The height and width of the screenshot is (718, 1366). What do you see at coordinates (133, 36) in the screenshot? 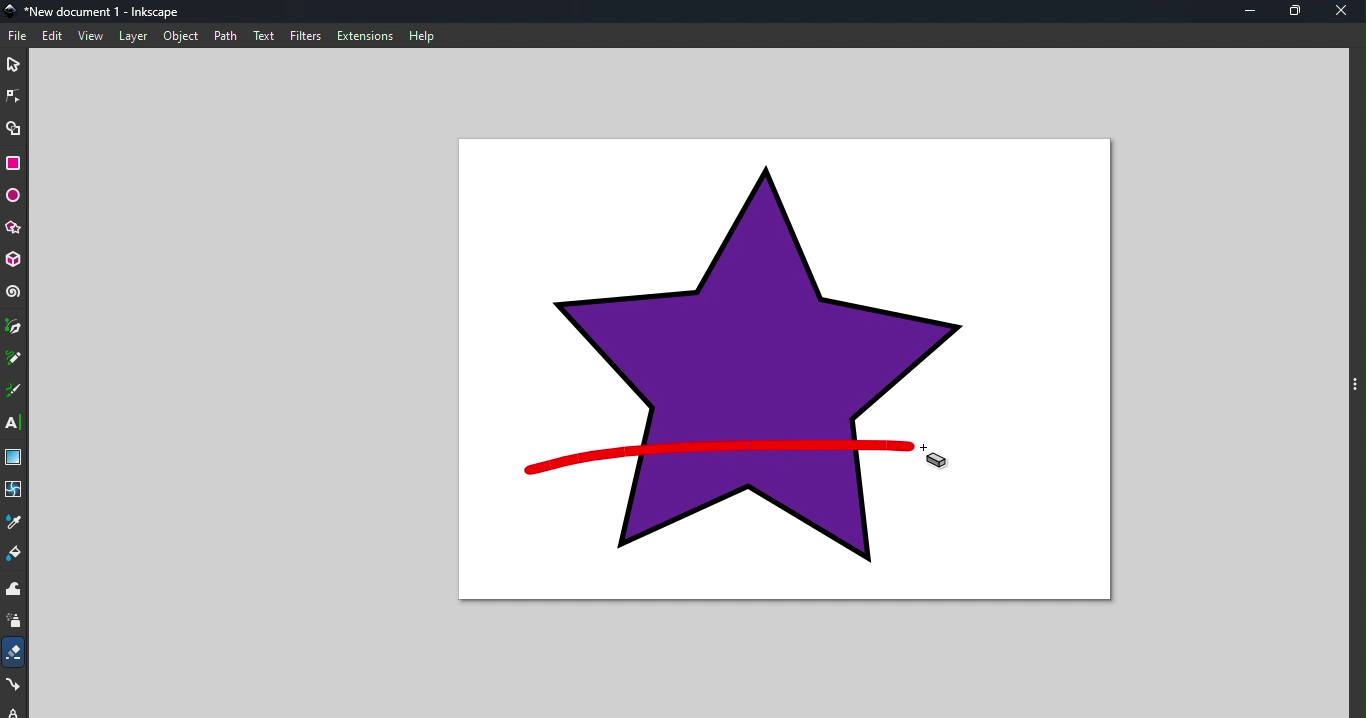
I see `layer` at bounding box center [133, 36].